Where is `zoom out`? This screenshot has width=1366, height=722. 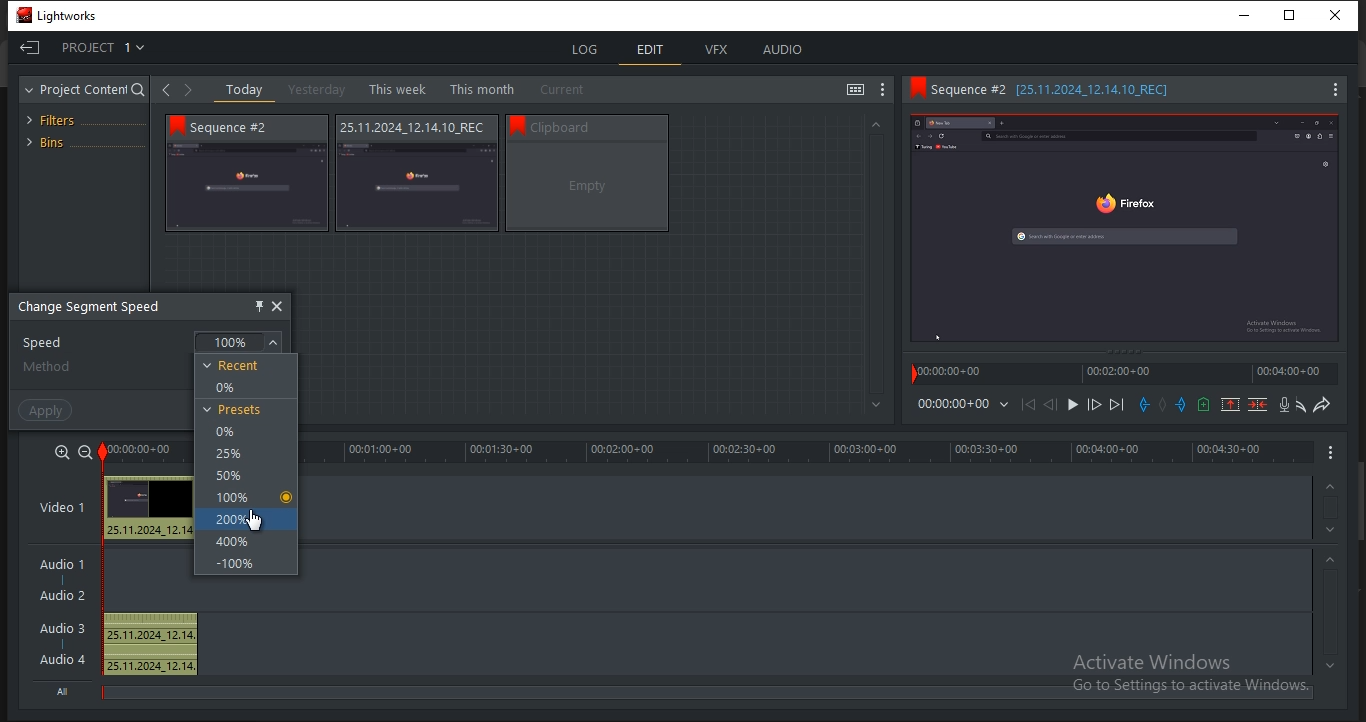 zoom out is located at coordinates (85, 451).